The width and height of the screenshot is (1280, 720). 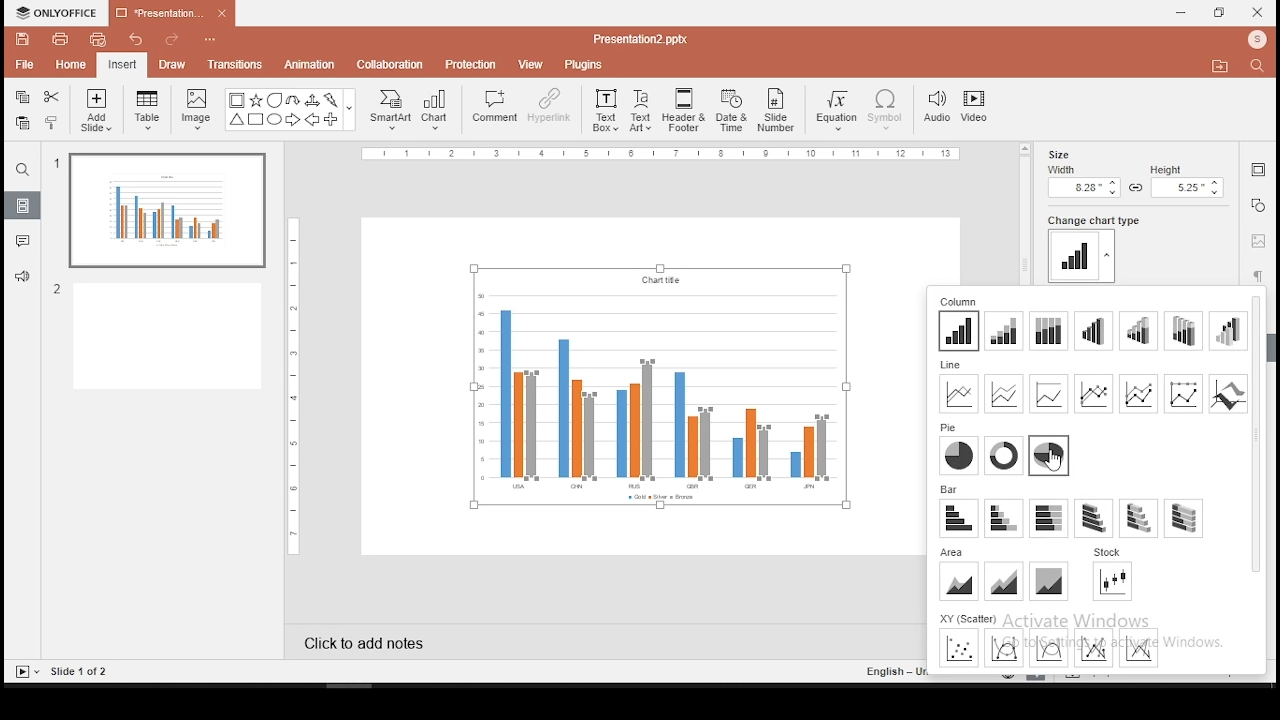 What do you see at coordinates (364, 640) in the screenshot?
I see `click to add notes` at bounding box center [364, 640].